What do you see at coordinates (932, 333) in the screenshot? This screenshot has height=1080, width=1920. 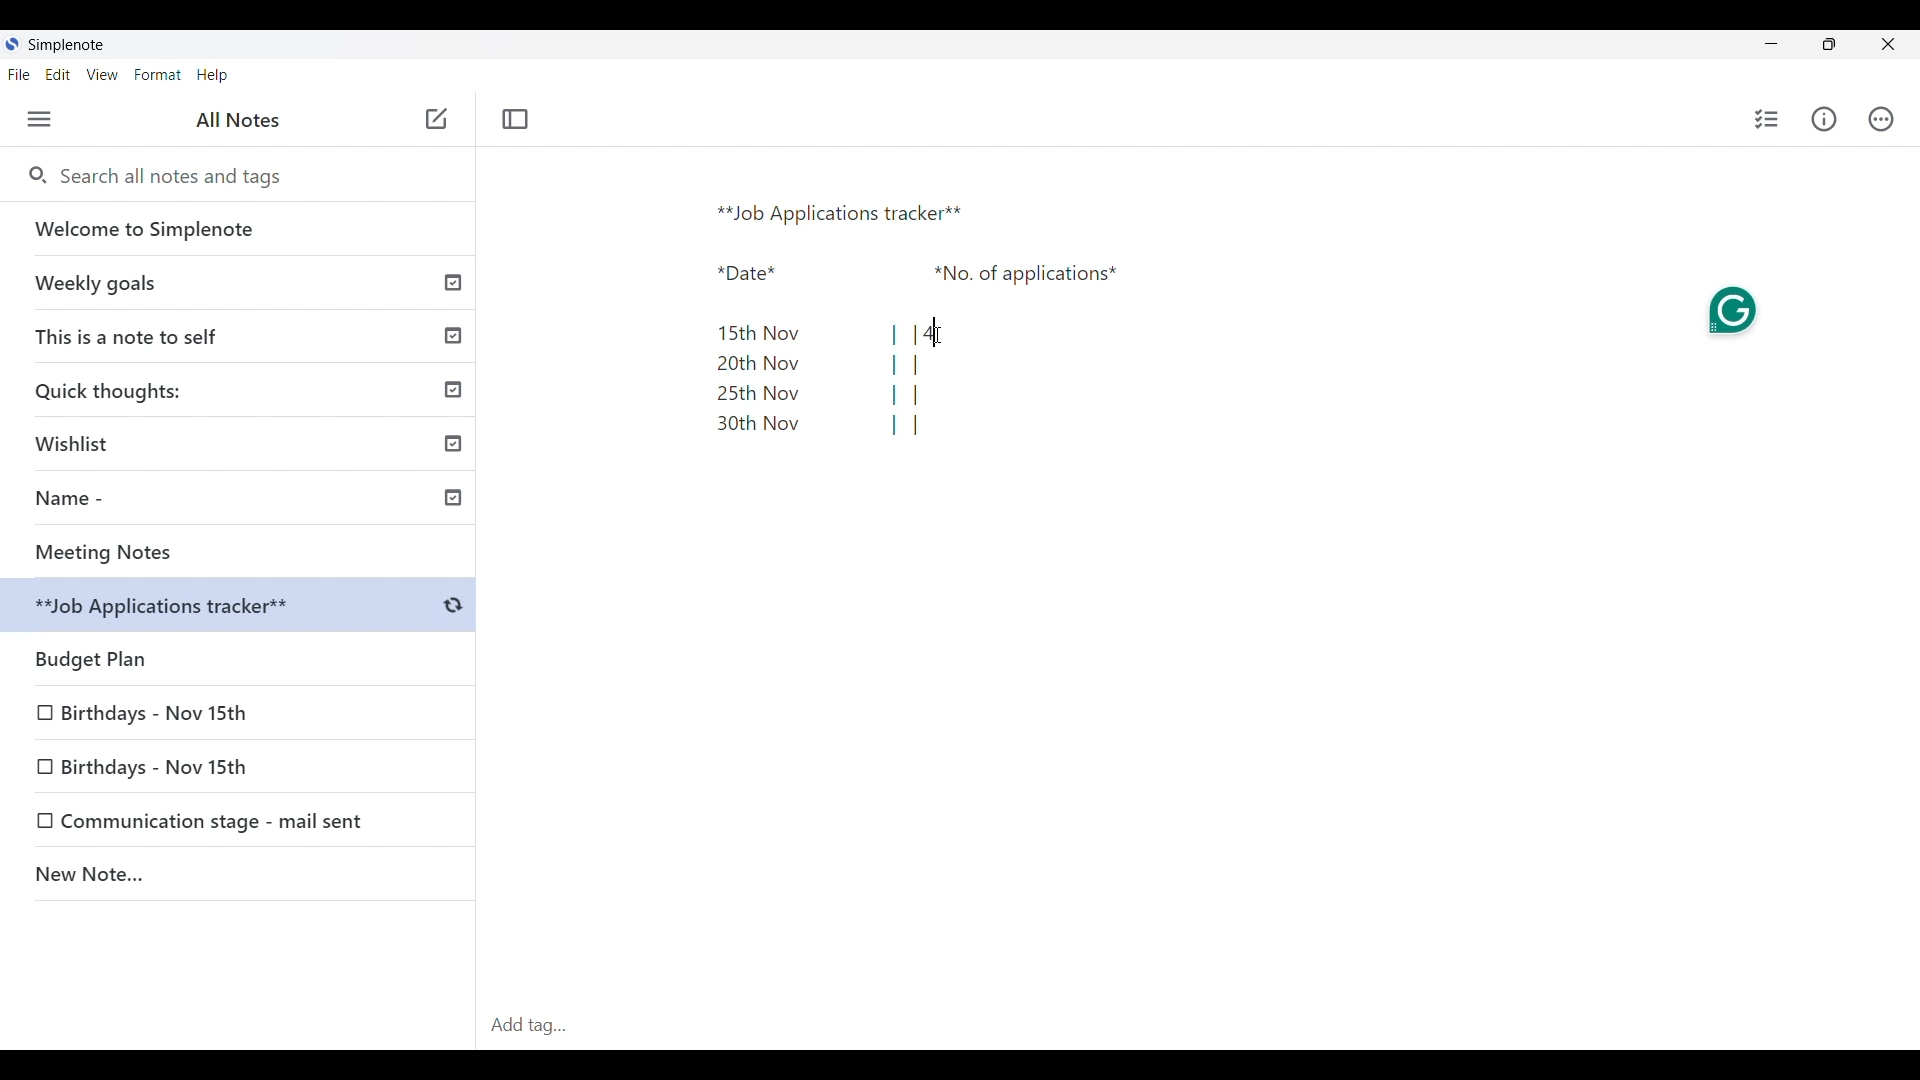 I see `Text cursor` at bounding box center [932, 333].